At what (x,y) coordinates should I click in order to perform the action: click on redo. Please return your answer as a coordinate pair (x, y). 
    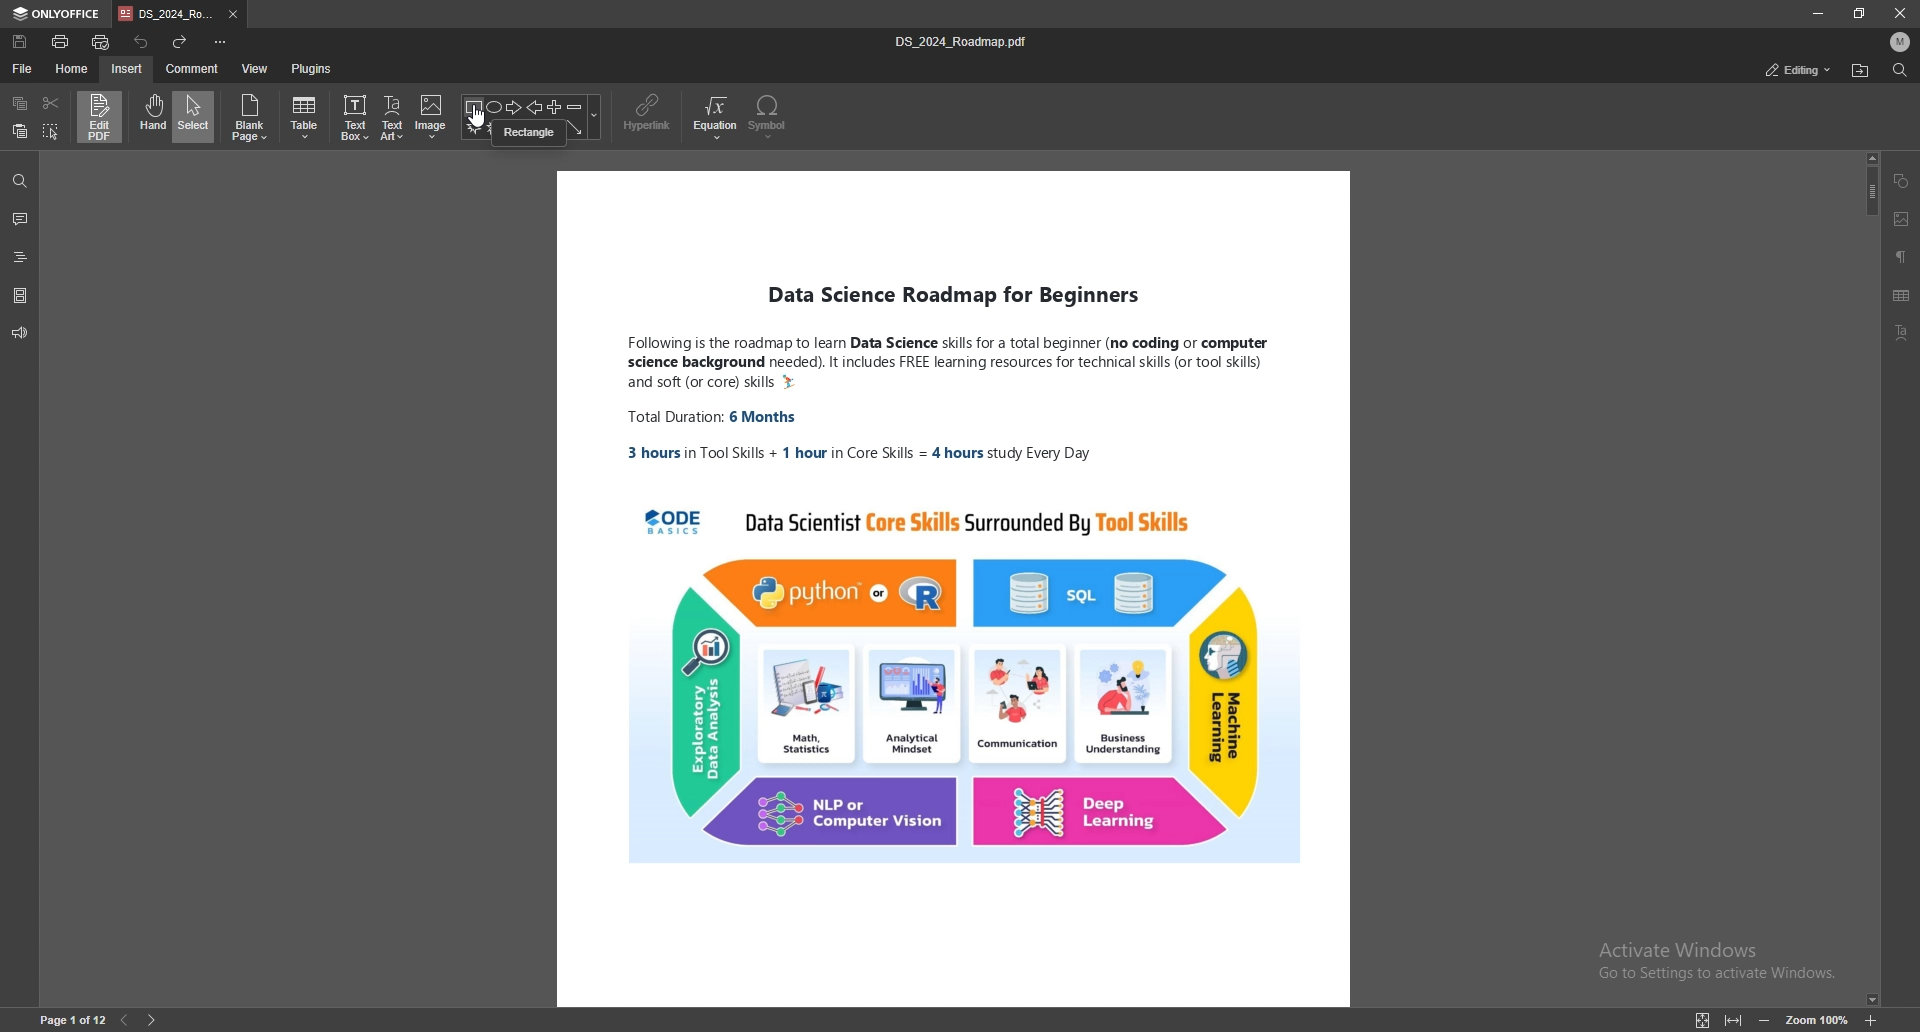
    Looking at the image, I should click on (180, 41).